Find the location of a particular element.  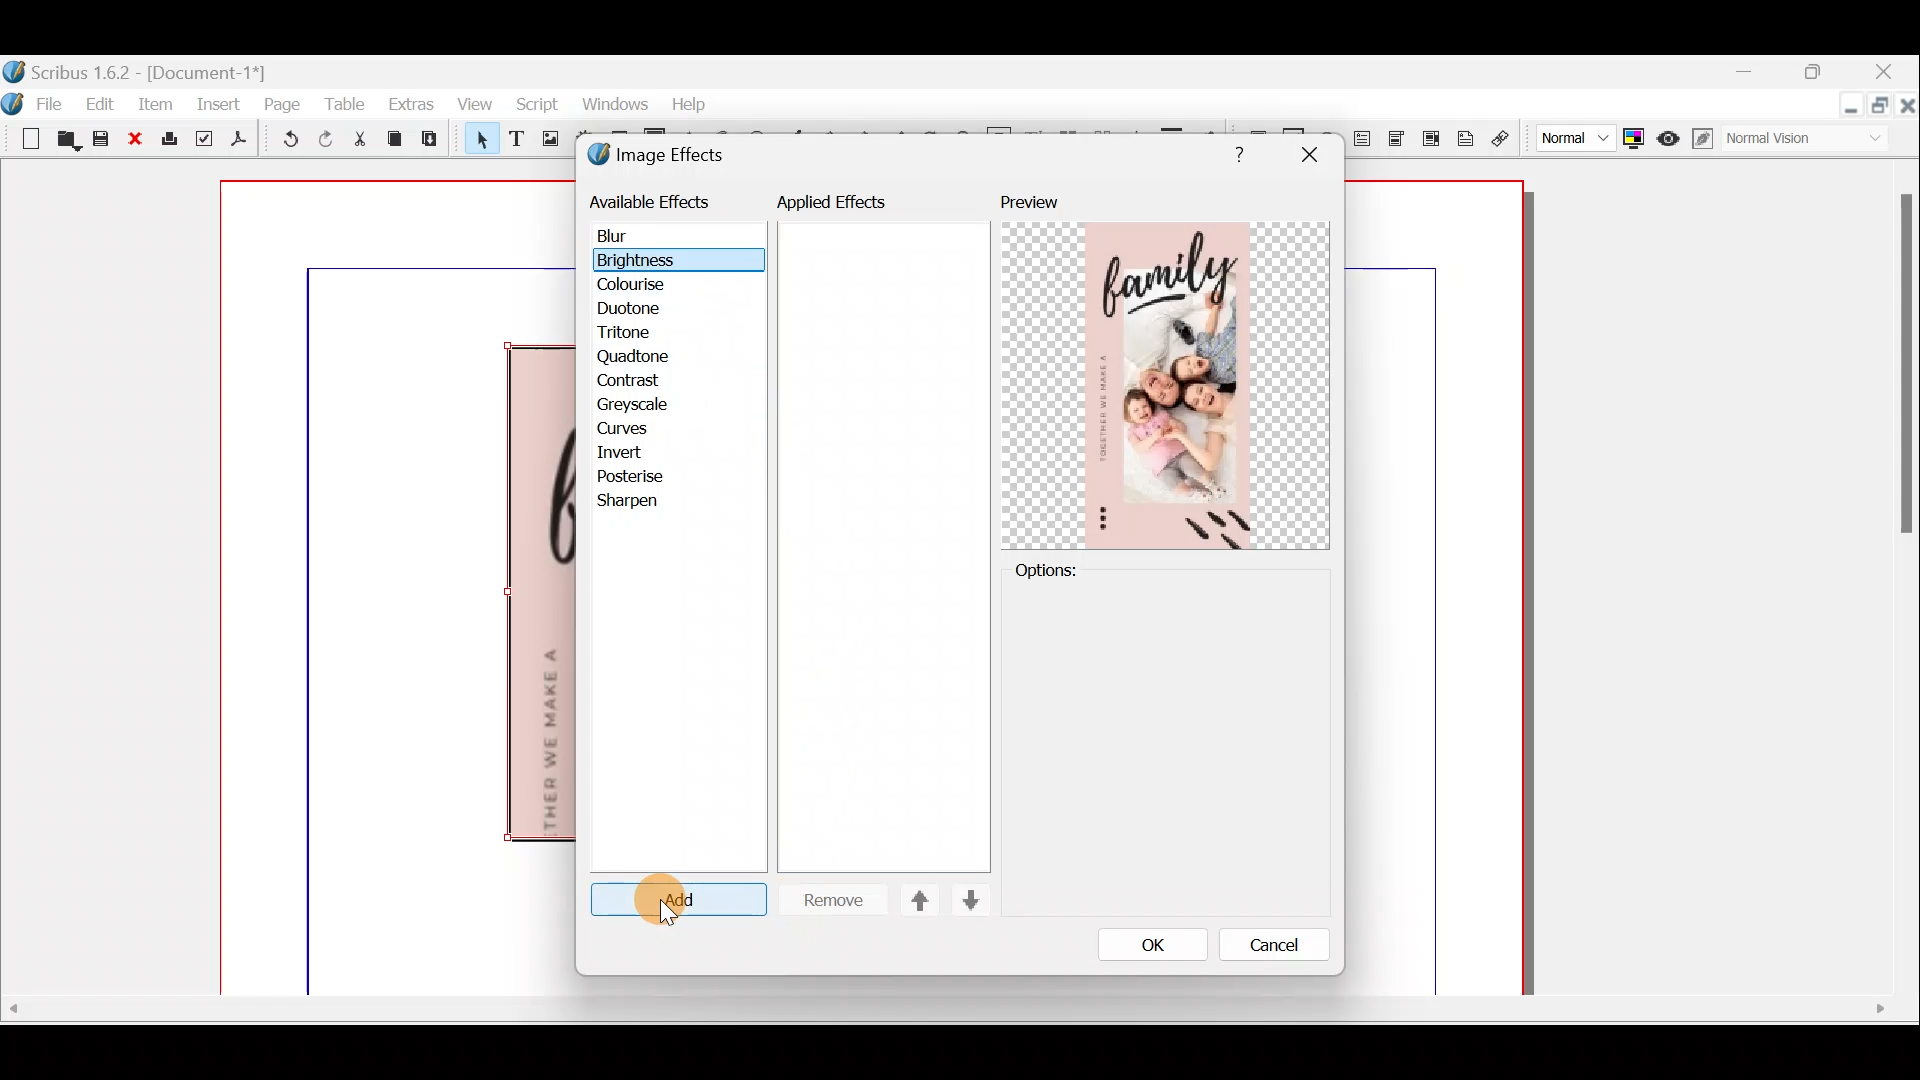

maximise is located at coordinates (1819, 75).